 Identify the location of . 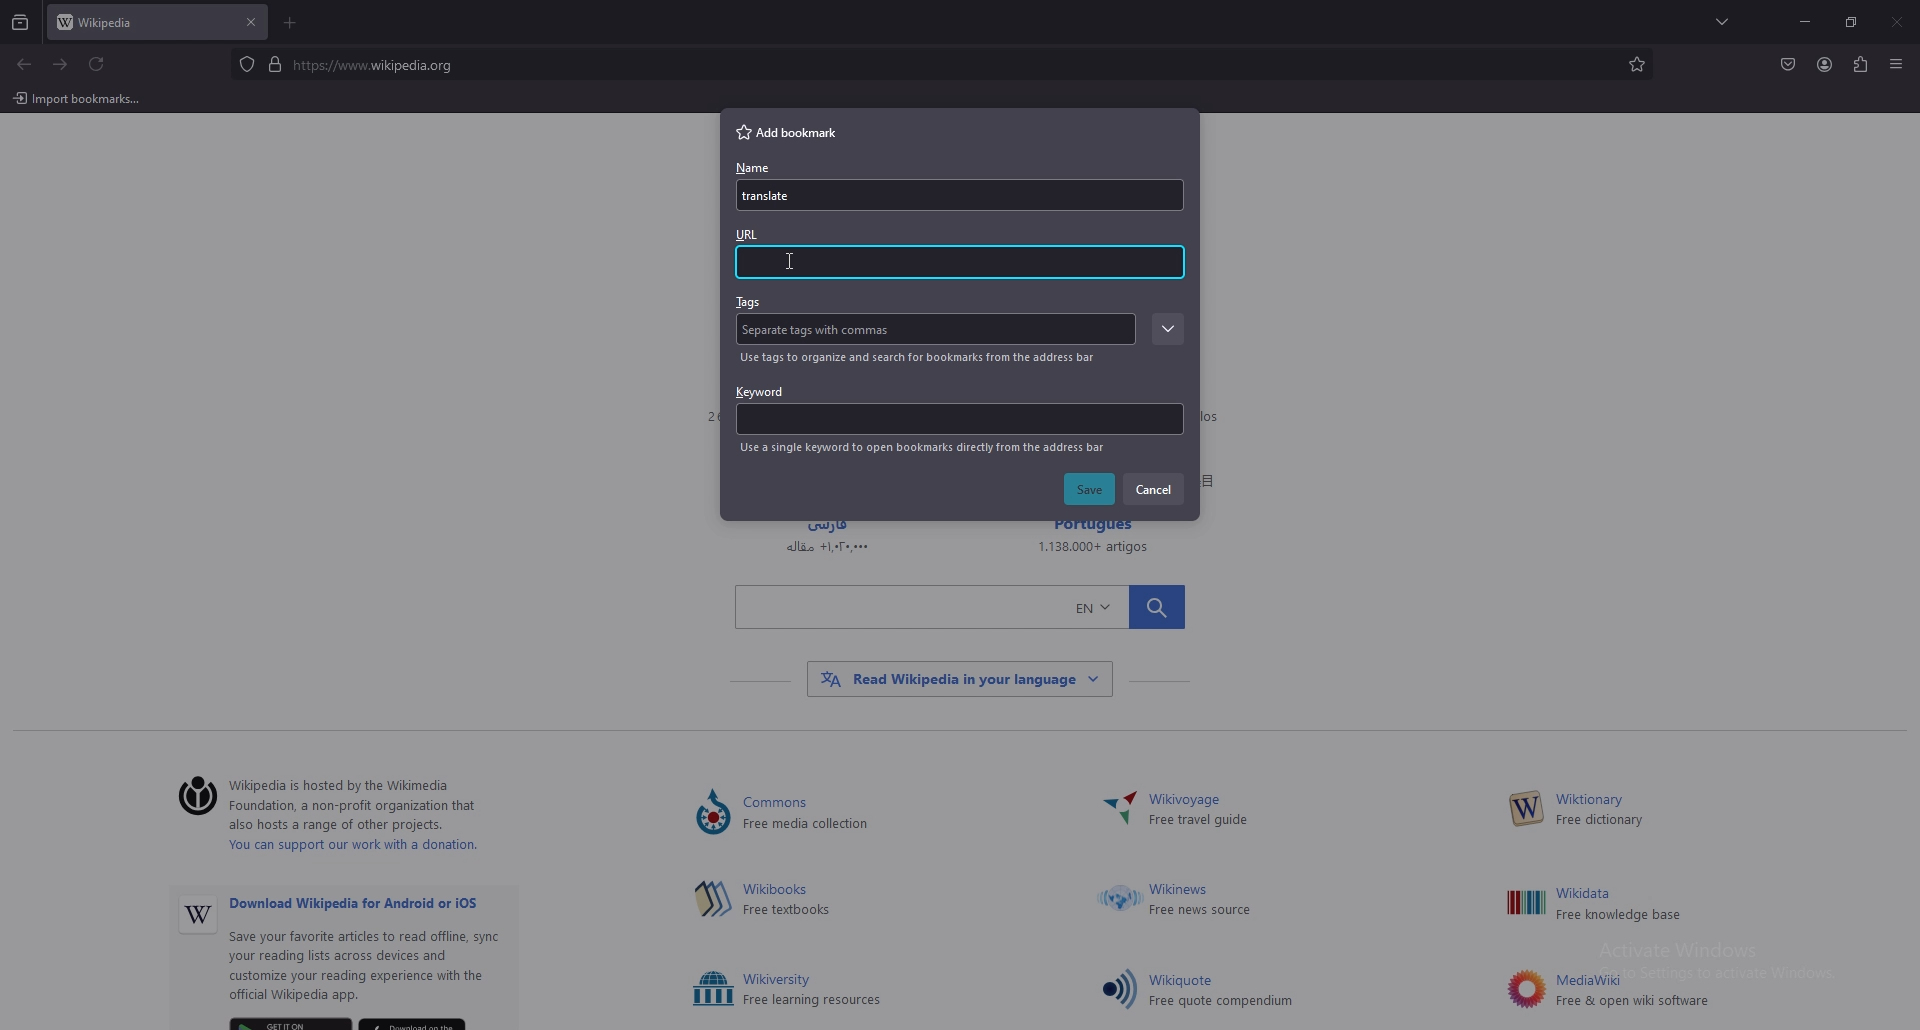
(1226, 992).